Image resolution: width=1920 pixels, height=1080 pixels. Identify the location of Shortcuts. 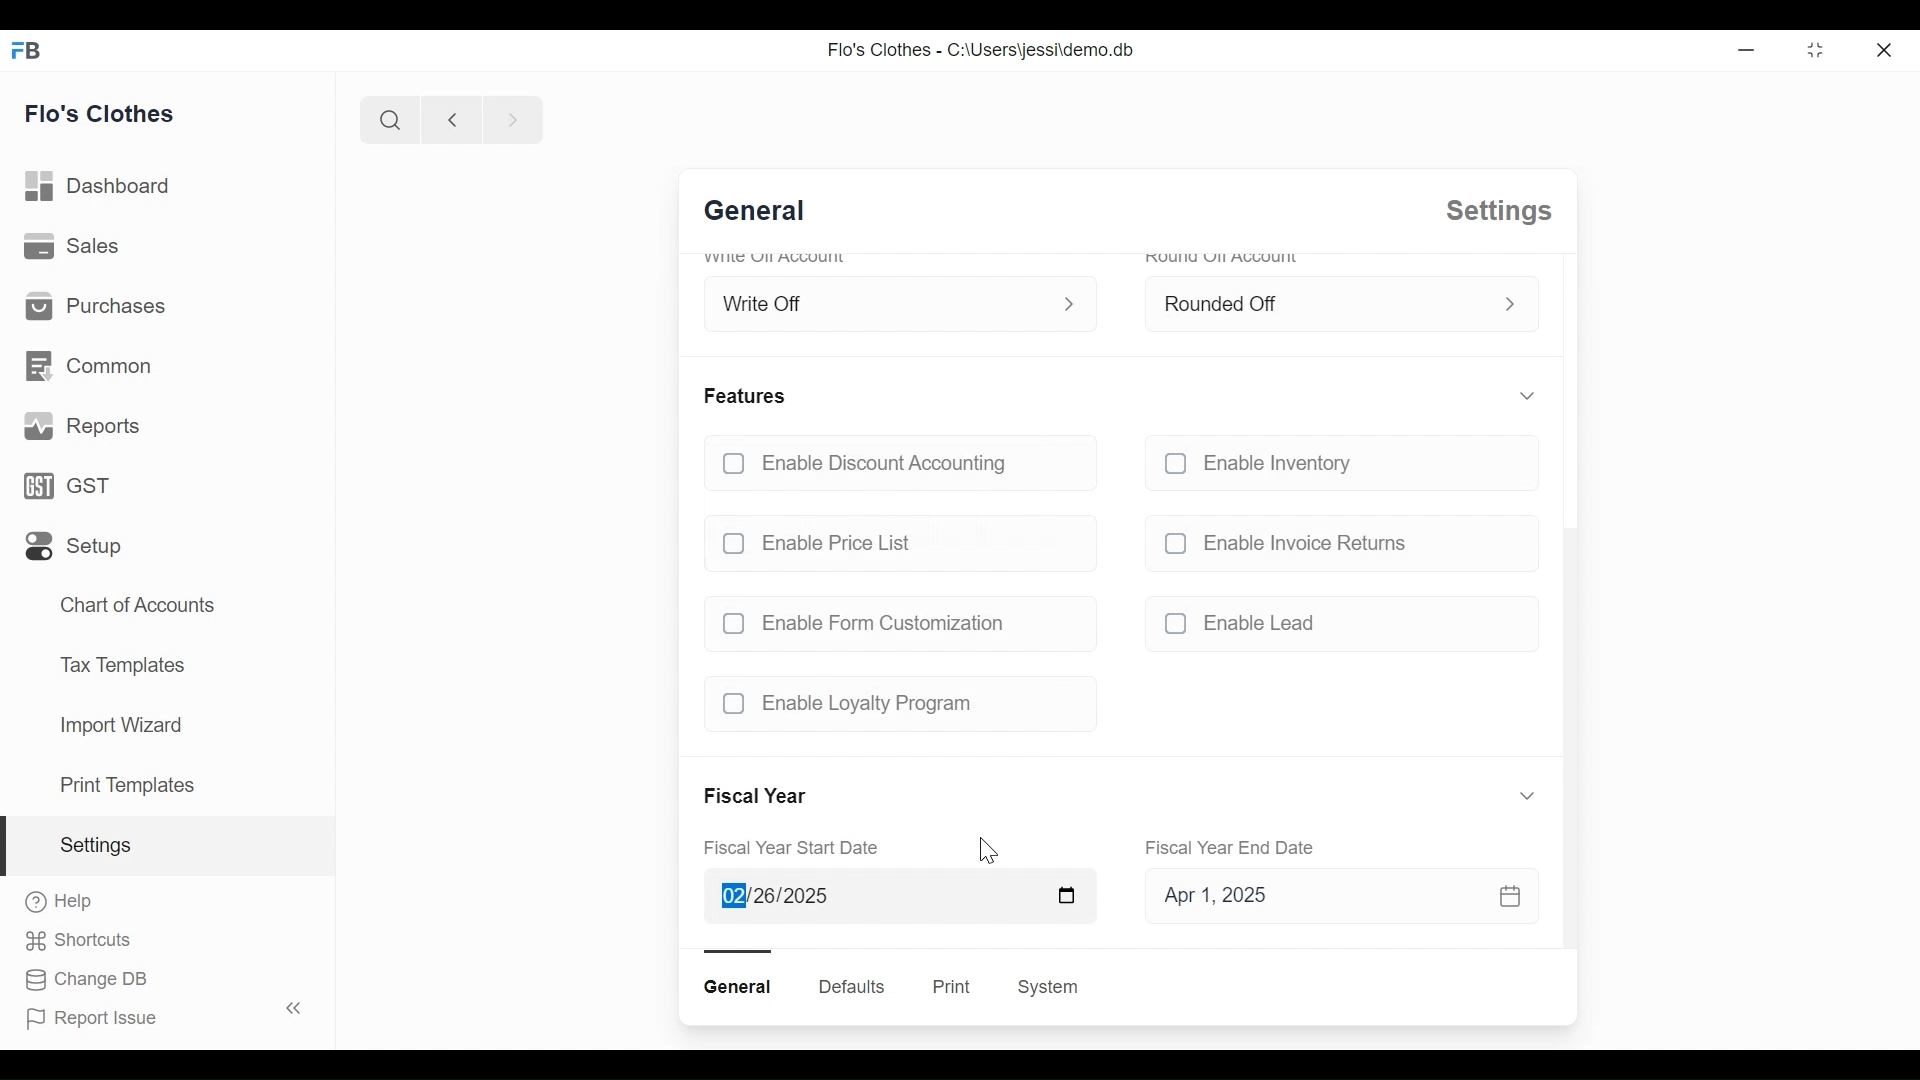
(87, 941).